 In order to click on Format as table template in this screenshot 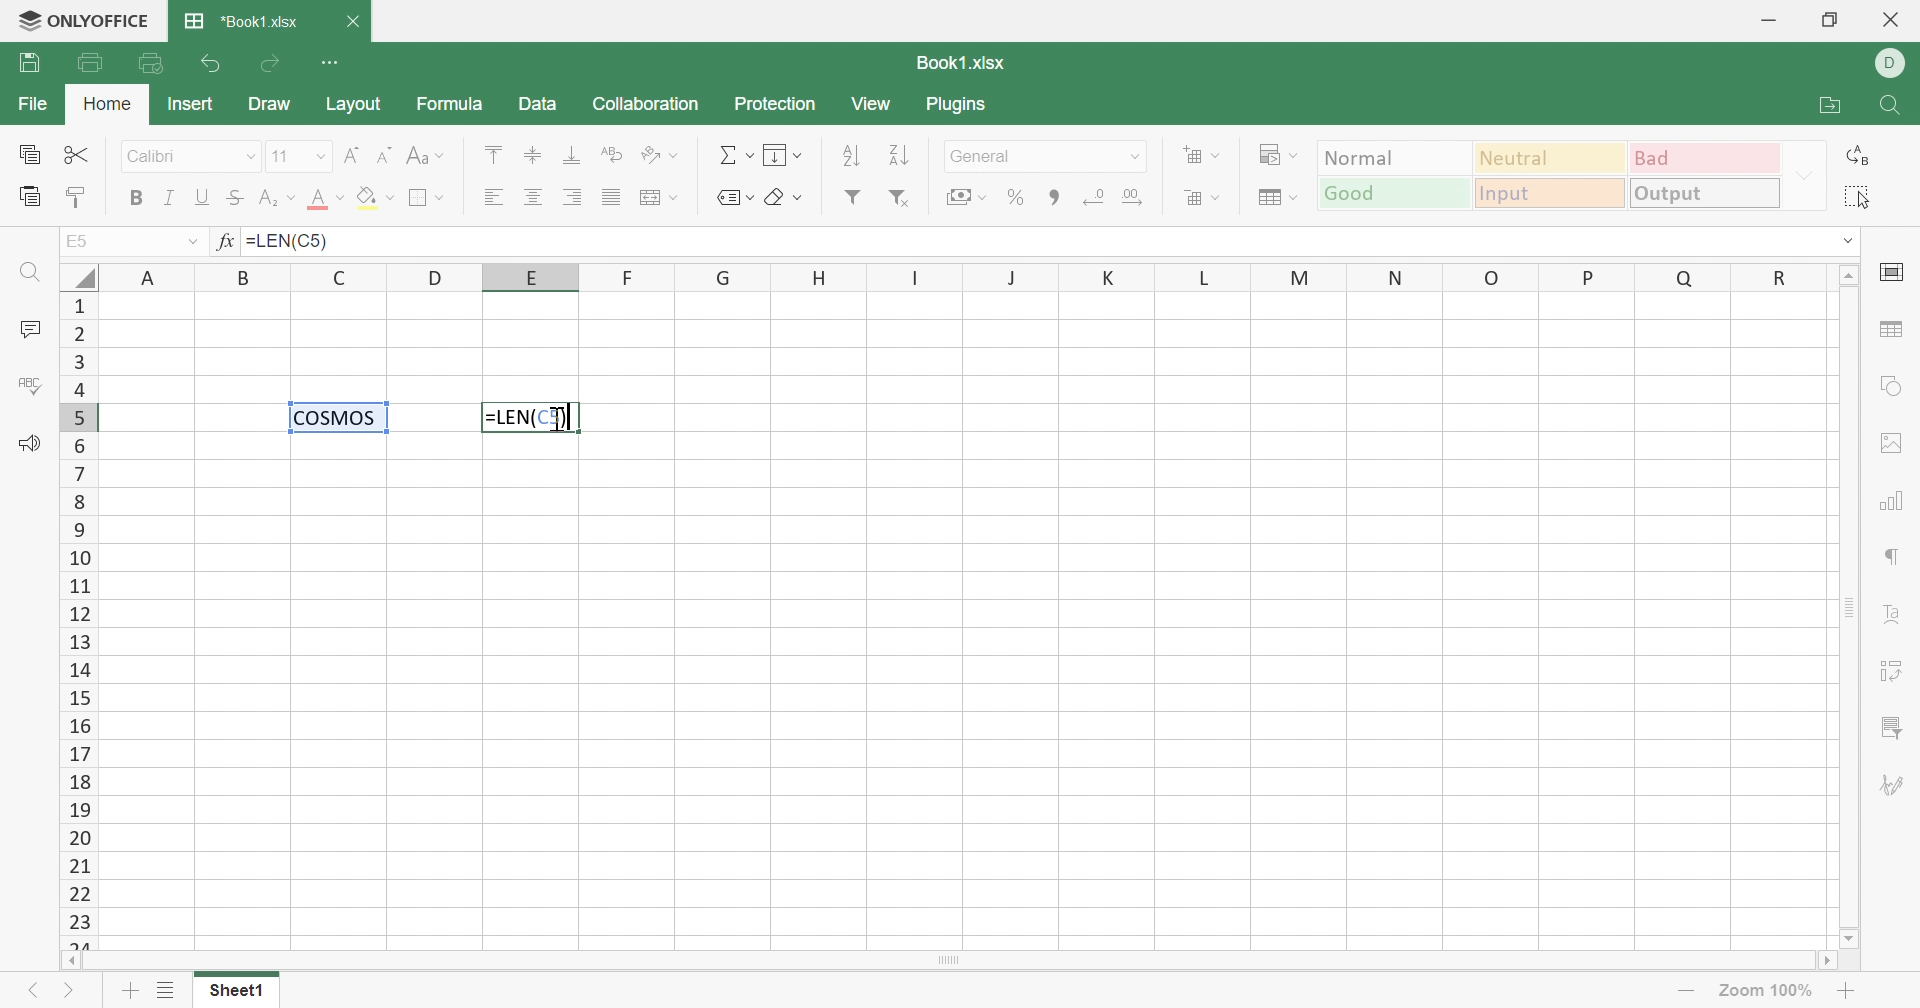, I will do `click(1279, 199)`.